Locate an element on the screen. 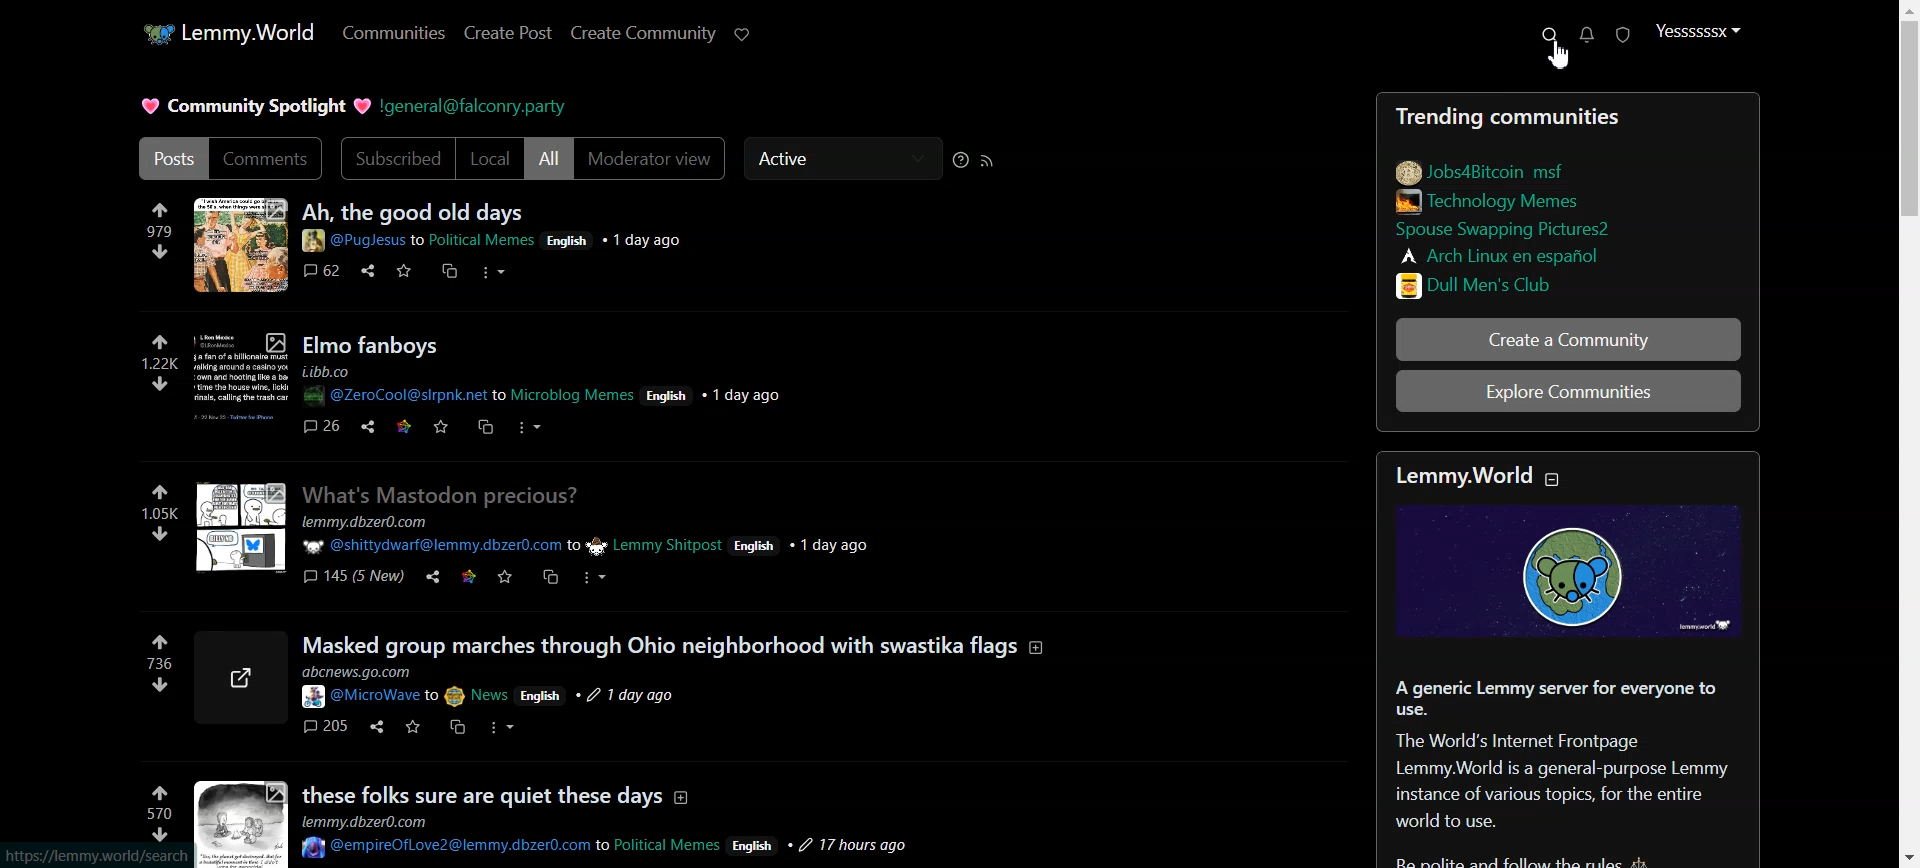 This screenshot has width=1920, height=868. post is located at coordinates (498, 791).